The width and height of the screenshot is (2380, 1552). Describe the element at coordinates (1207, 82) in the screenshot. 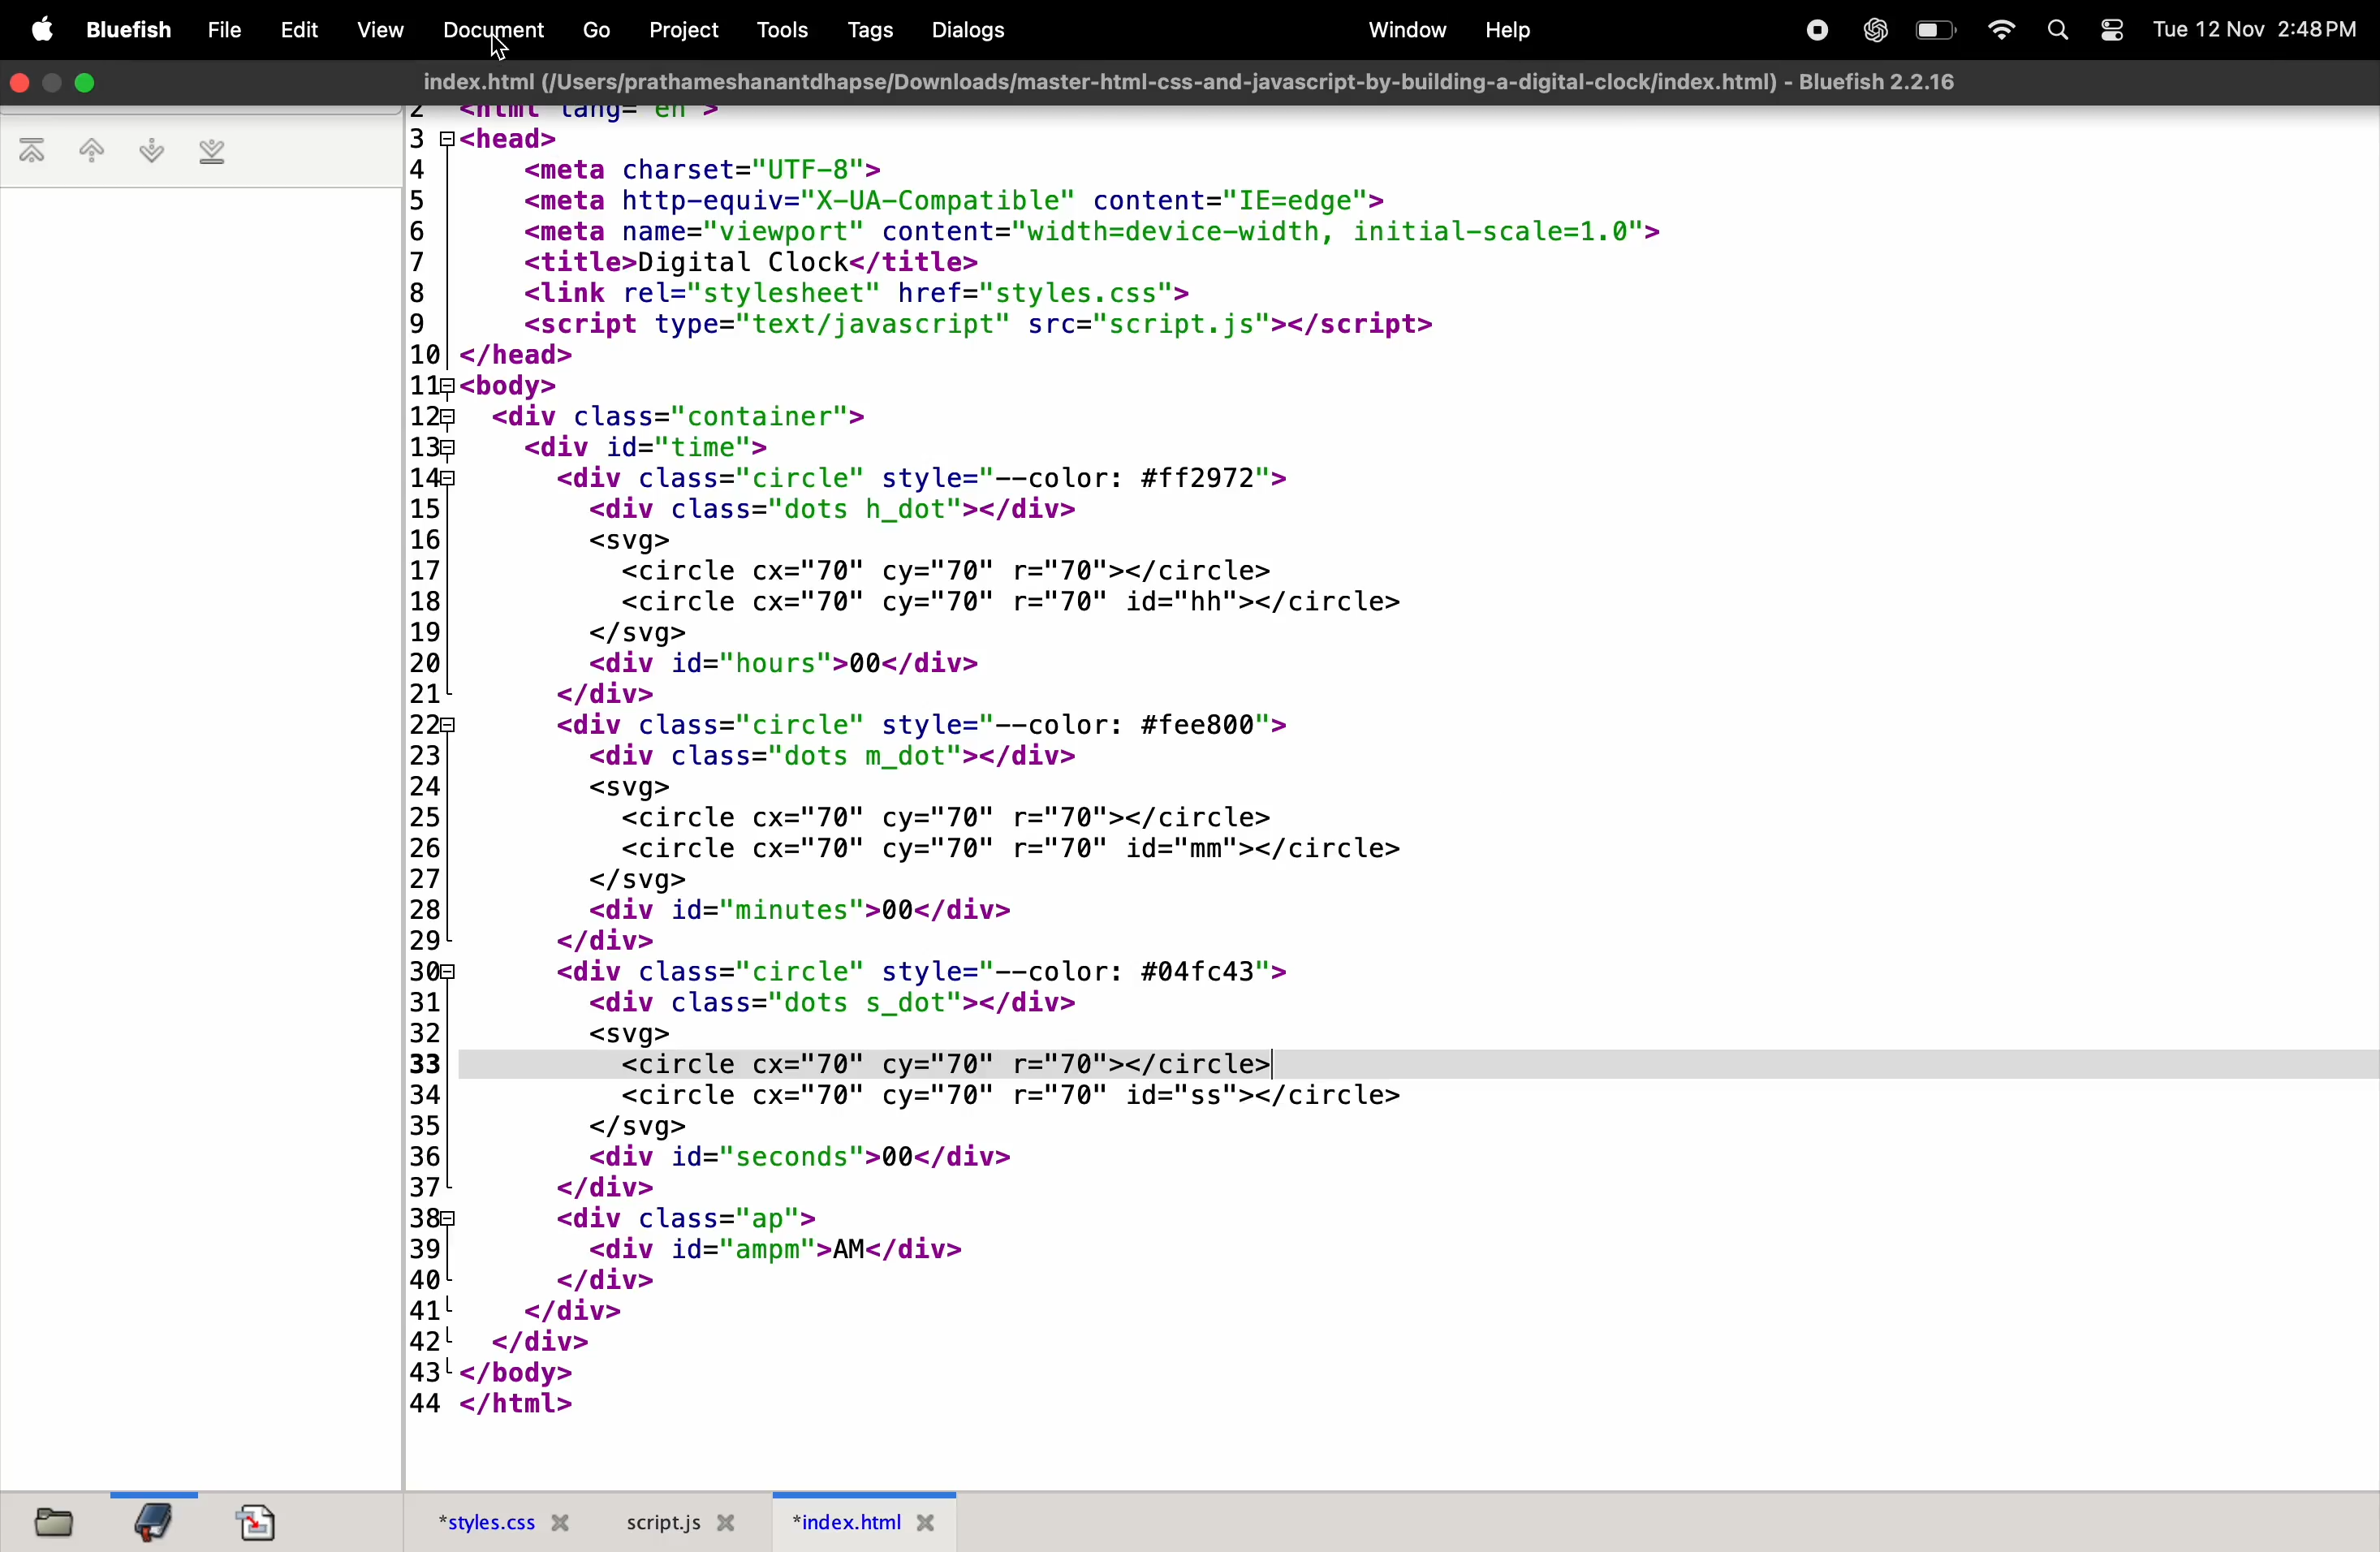

I see `page title` at that location.